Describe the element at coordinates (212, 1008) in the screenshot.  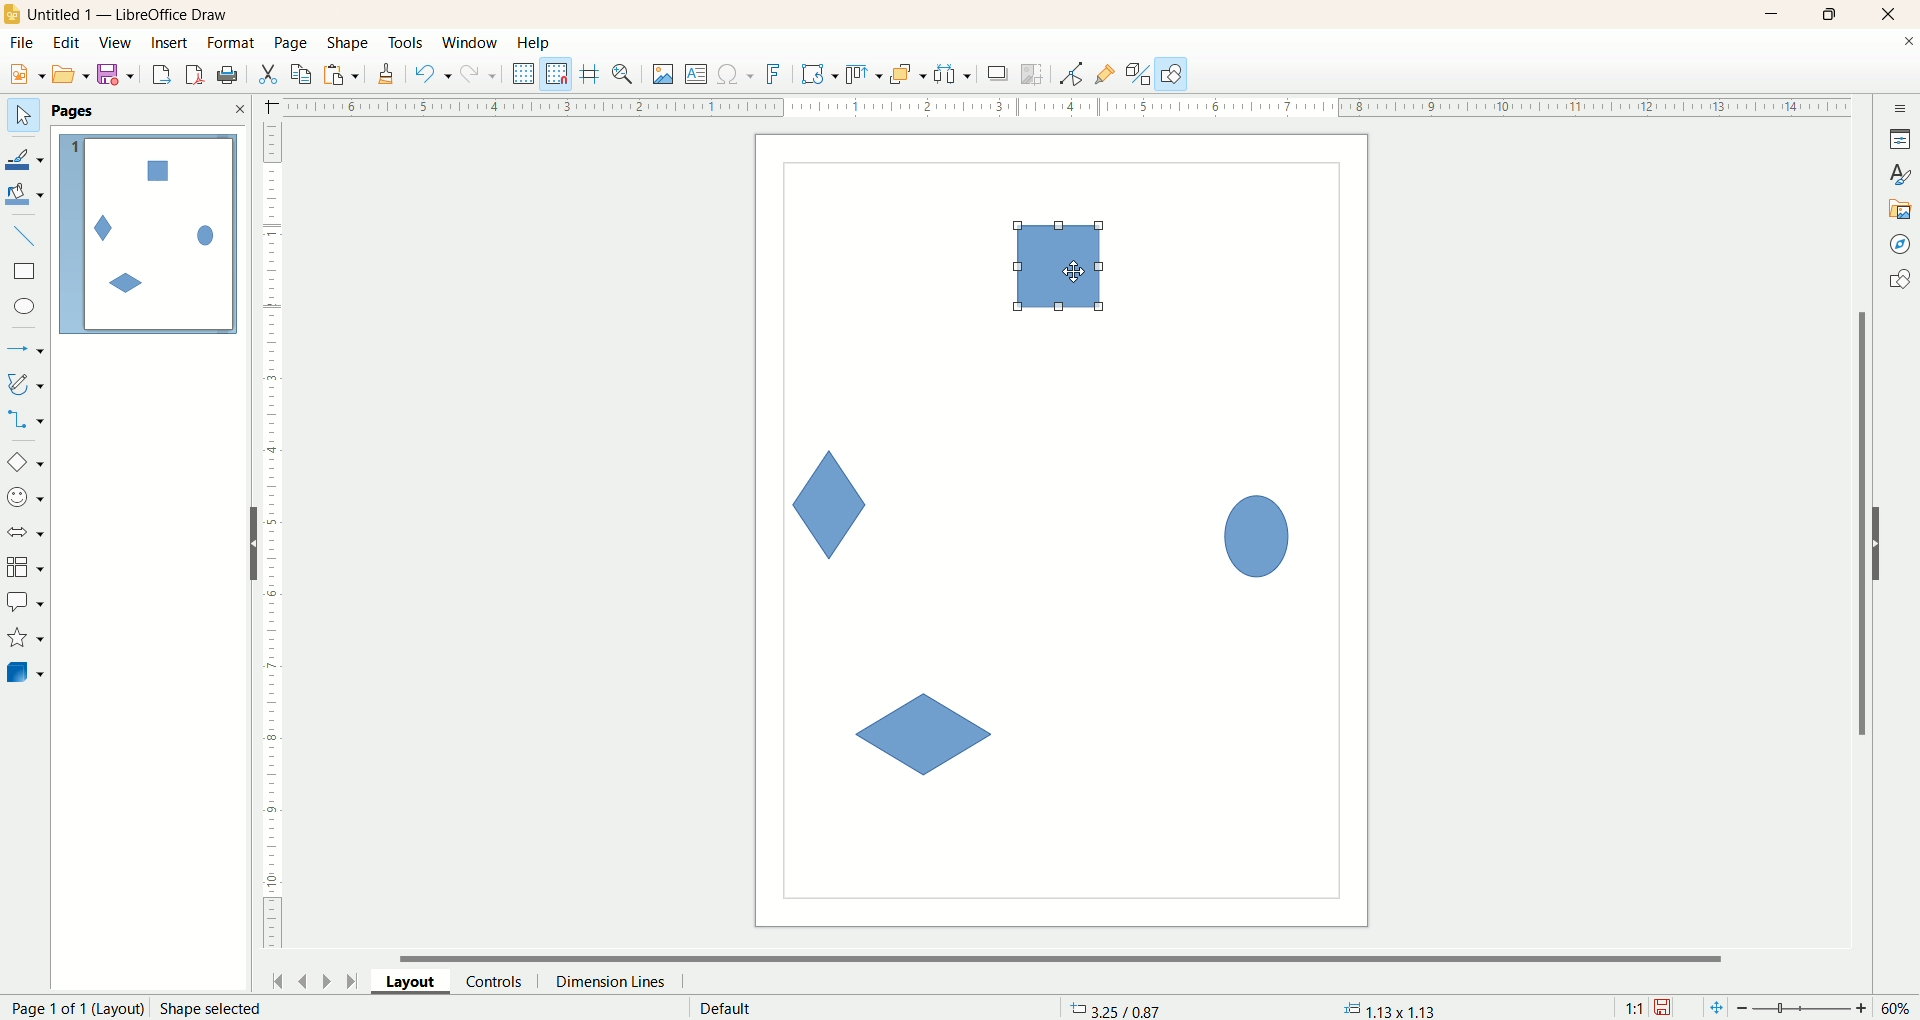
I see `Shape selected` at that location.